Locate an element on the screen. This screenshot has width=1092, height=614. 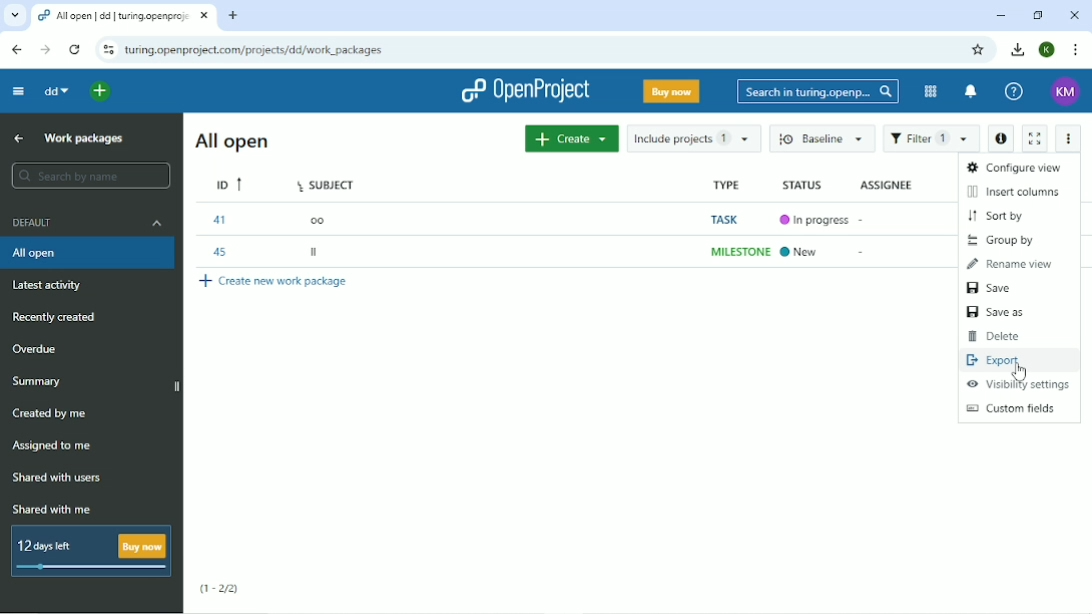
In progress is located at coordinates (812, 219).